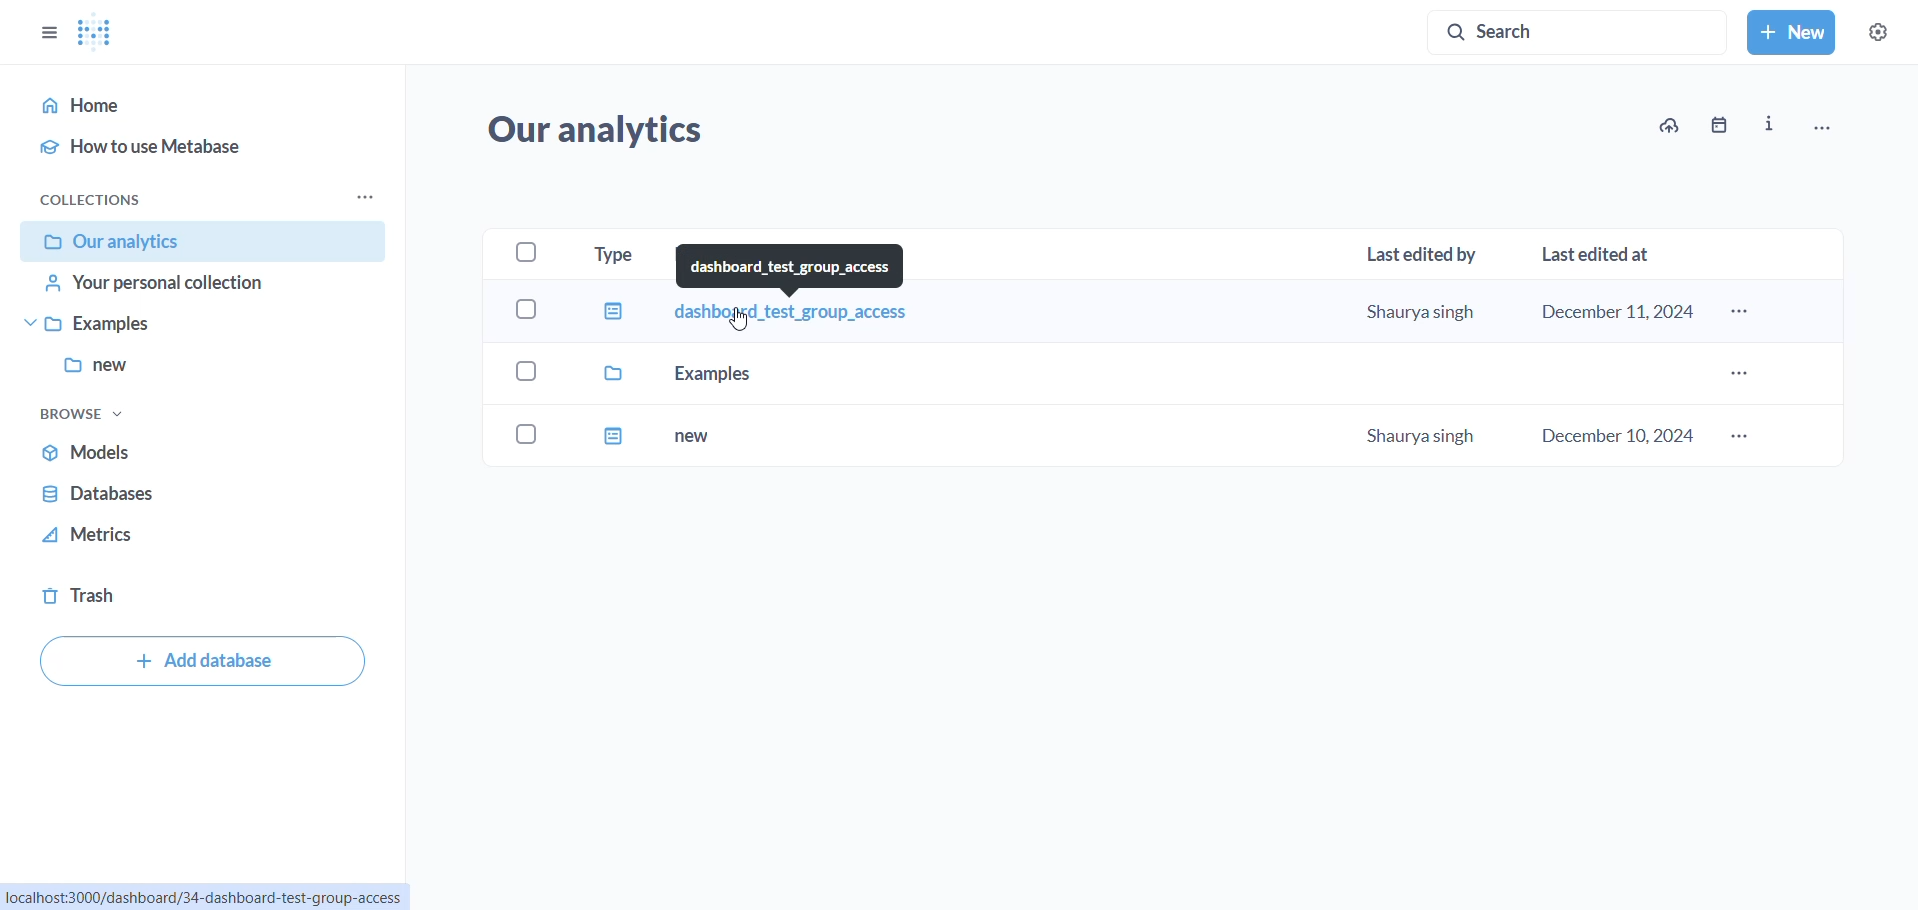 The width and height of the screenshot is (1918, 910). What do you see at coordinates (525, 436) in the screenshot?
I see `select checkbox` at bounding box center [525, 436].